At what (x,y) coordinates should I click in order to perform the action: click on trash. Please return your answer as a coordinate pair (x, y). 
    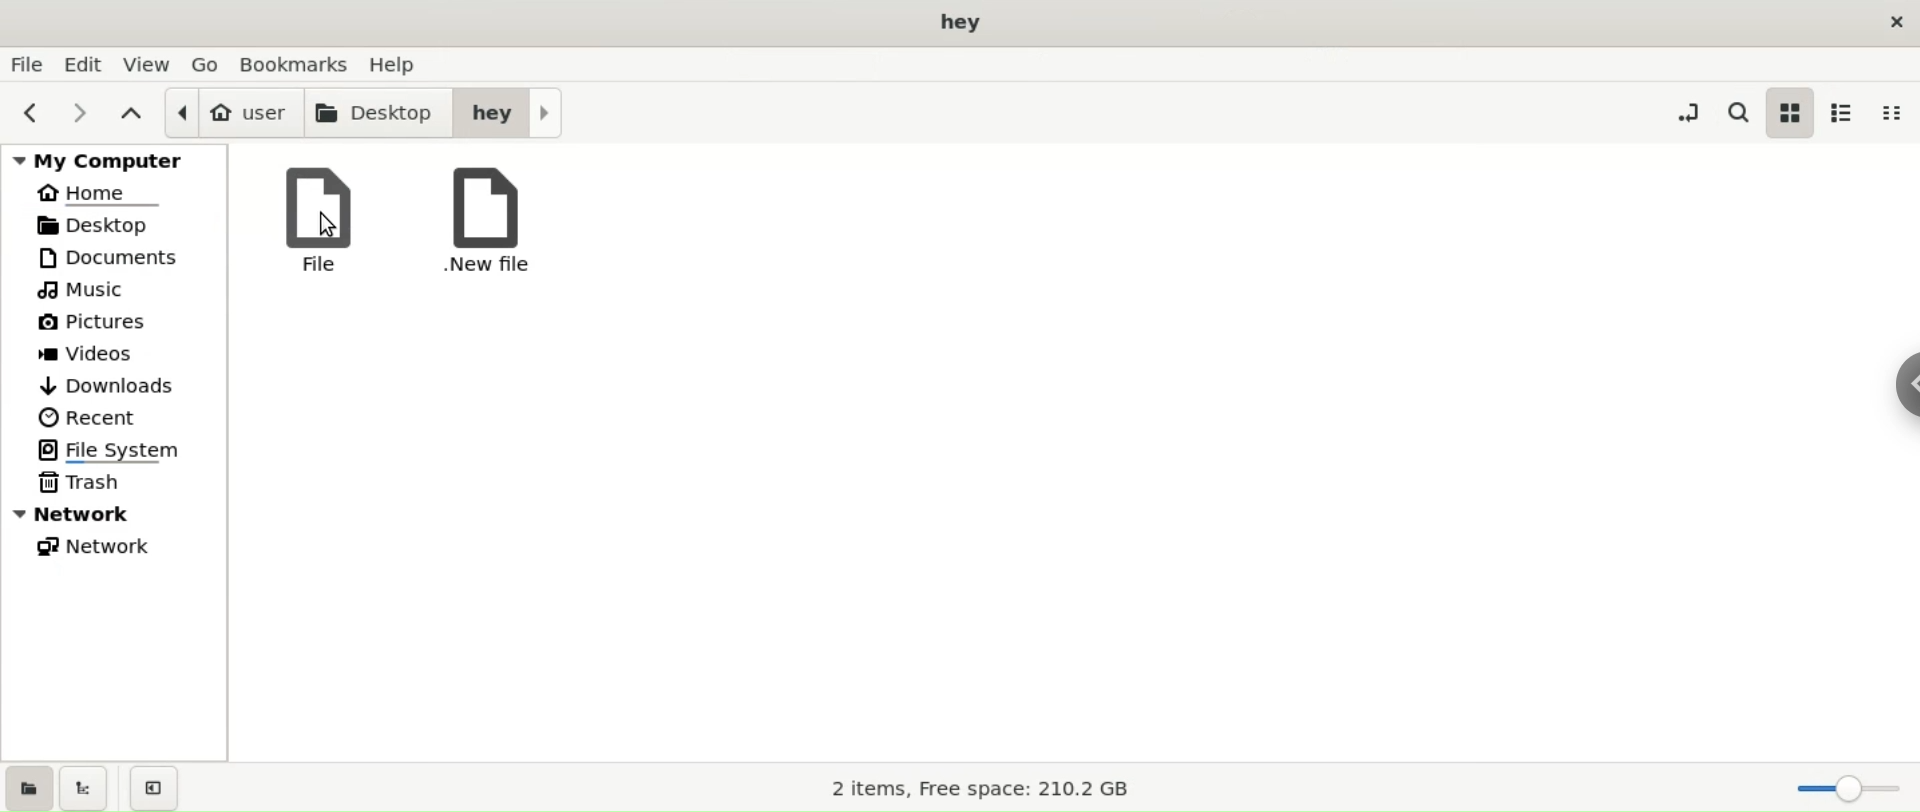
    Looking at the image, I should click on (114, 482).